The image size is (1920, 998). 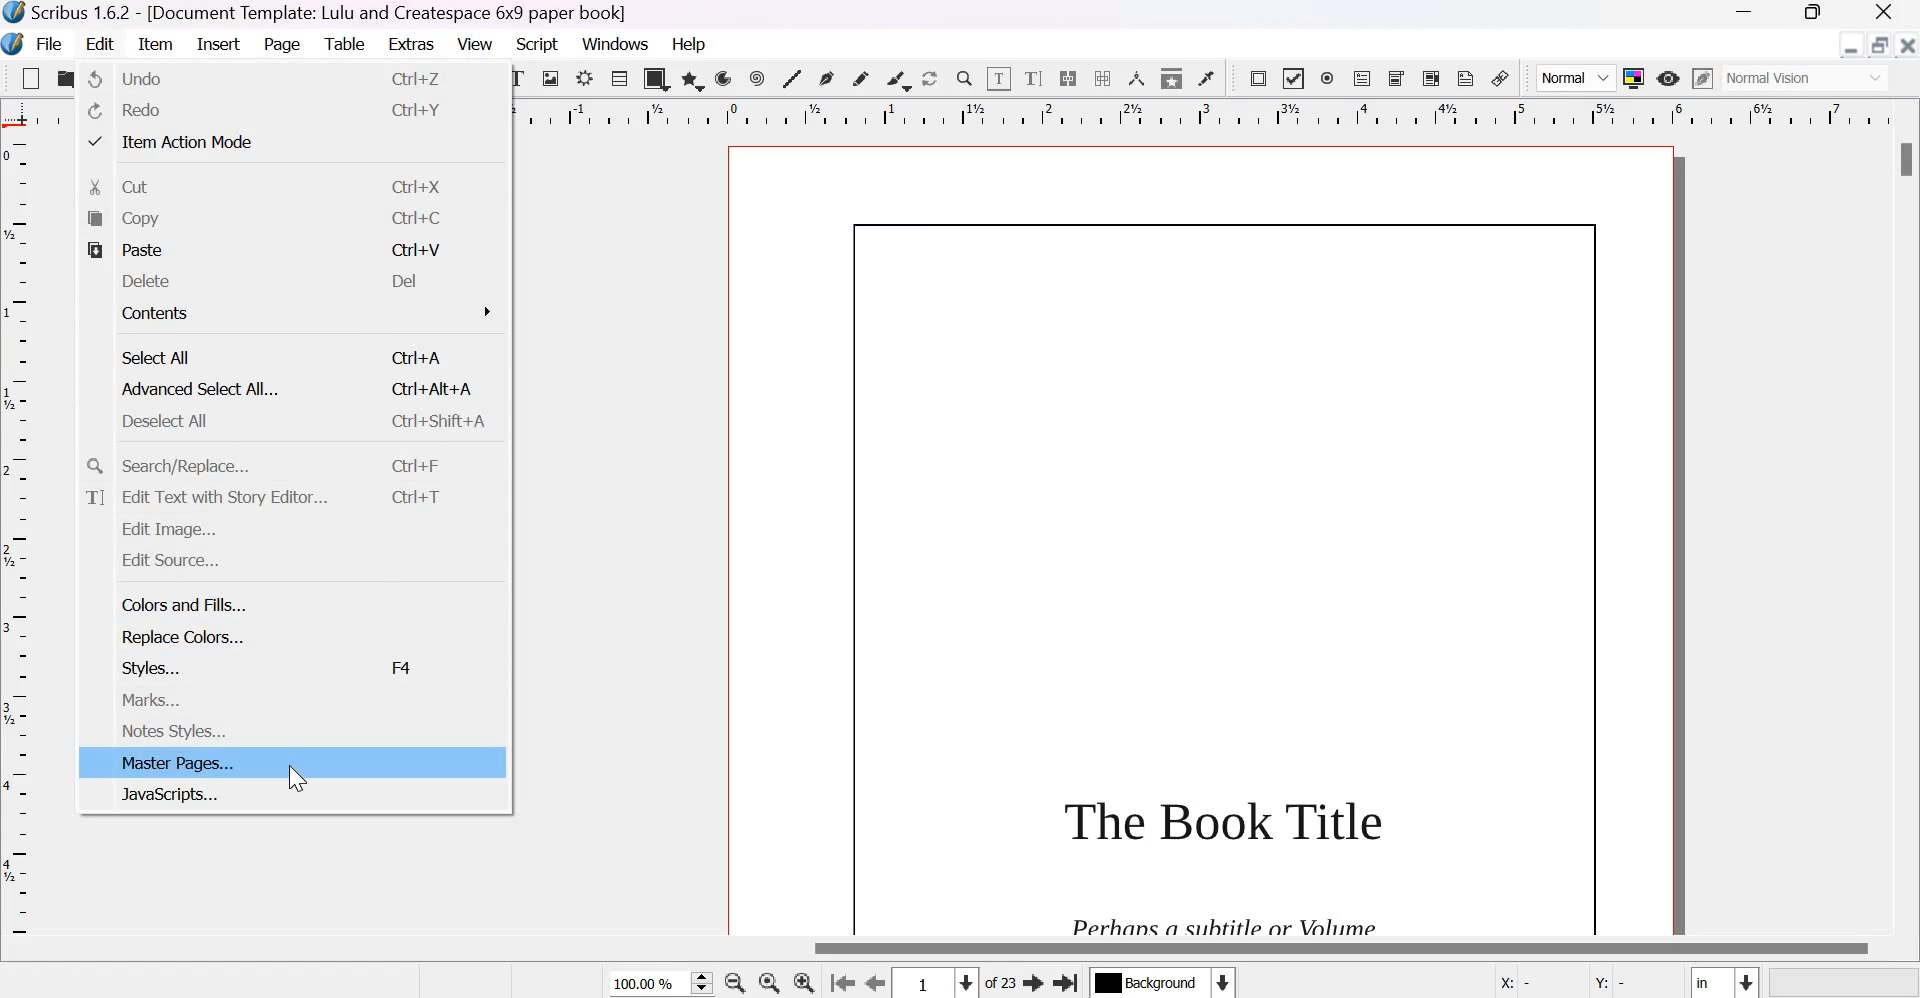 What do you see at coordinates (1033, 981) in the screenshot?
I see `Go to the next page` at bounding box center [1033, 981].